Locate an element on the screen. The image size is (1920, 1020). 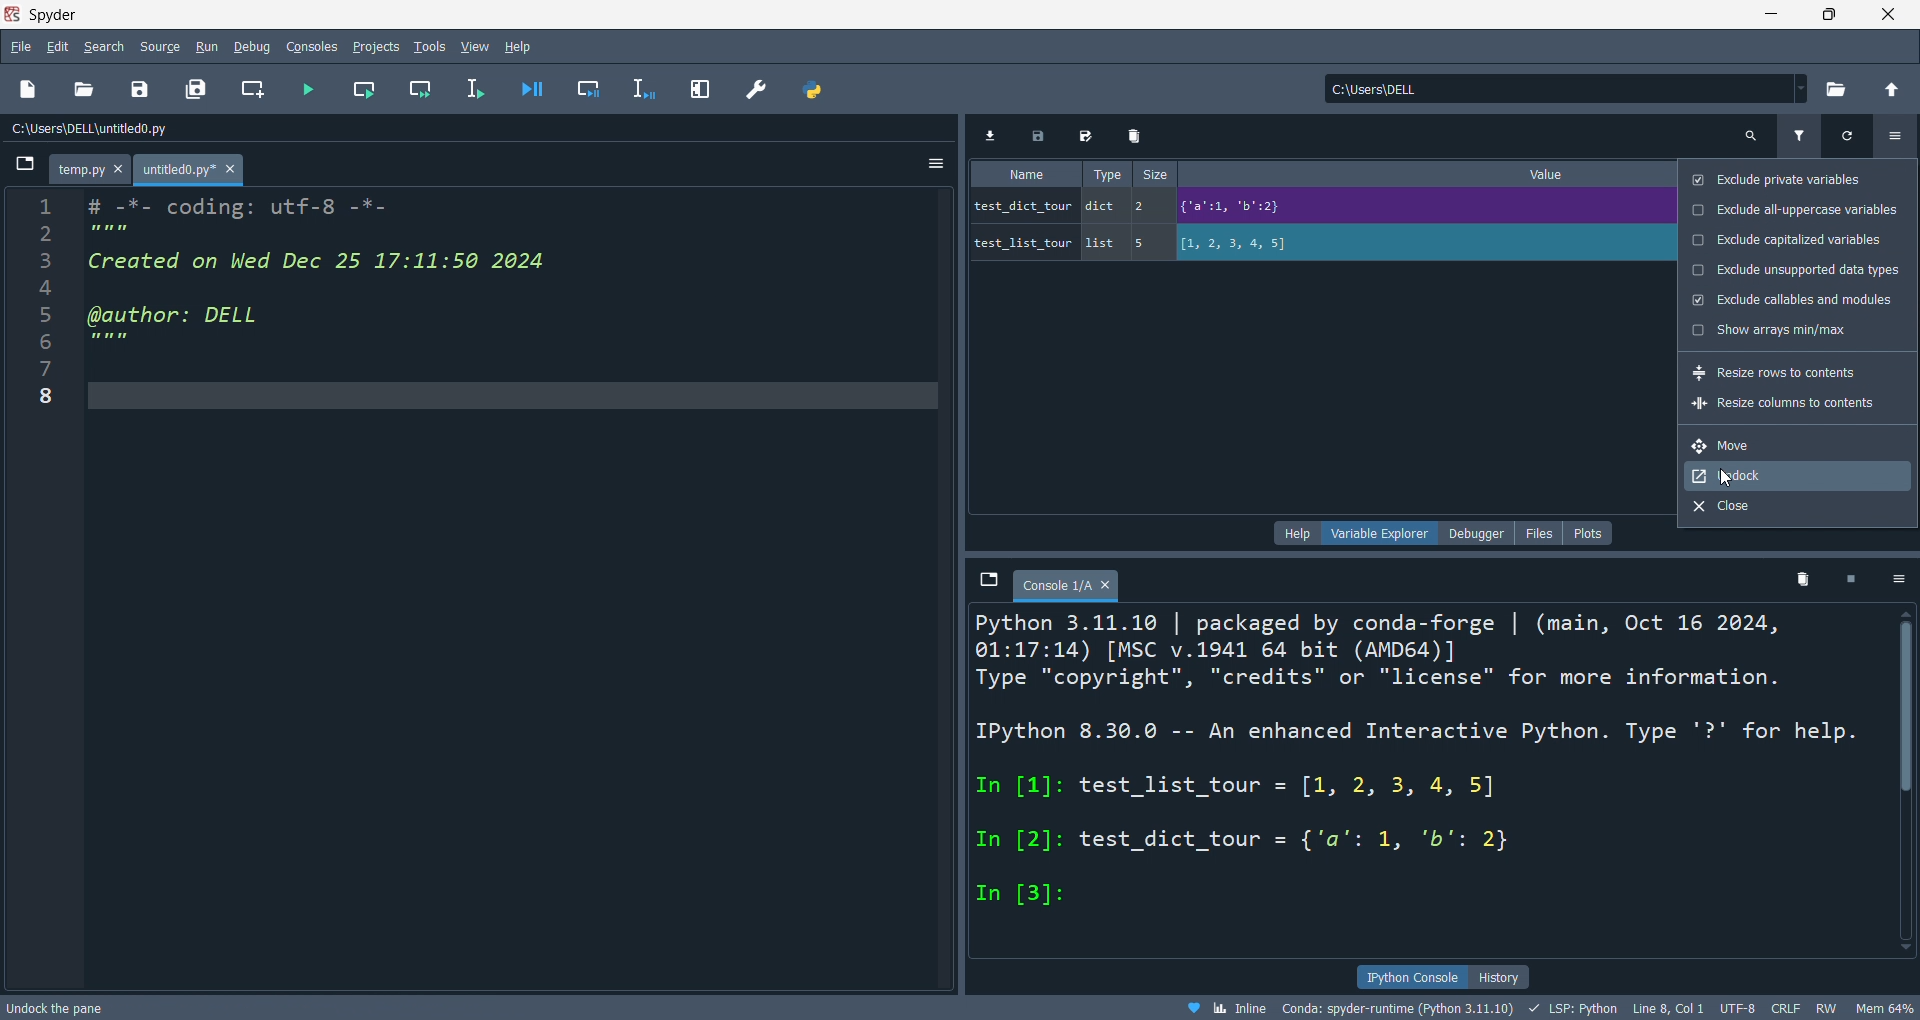
help is located at coordinates (1295, 533).